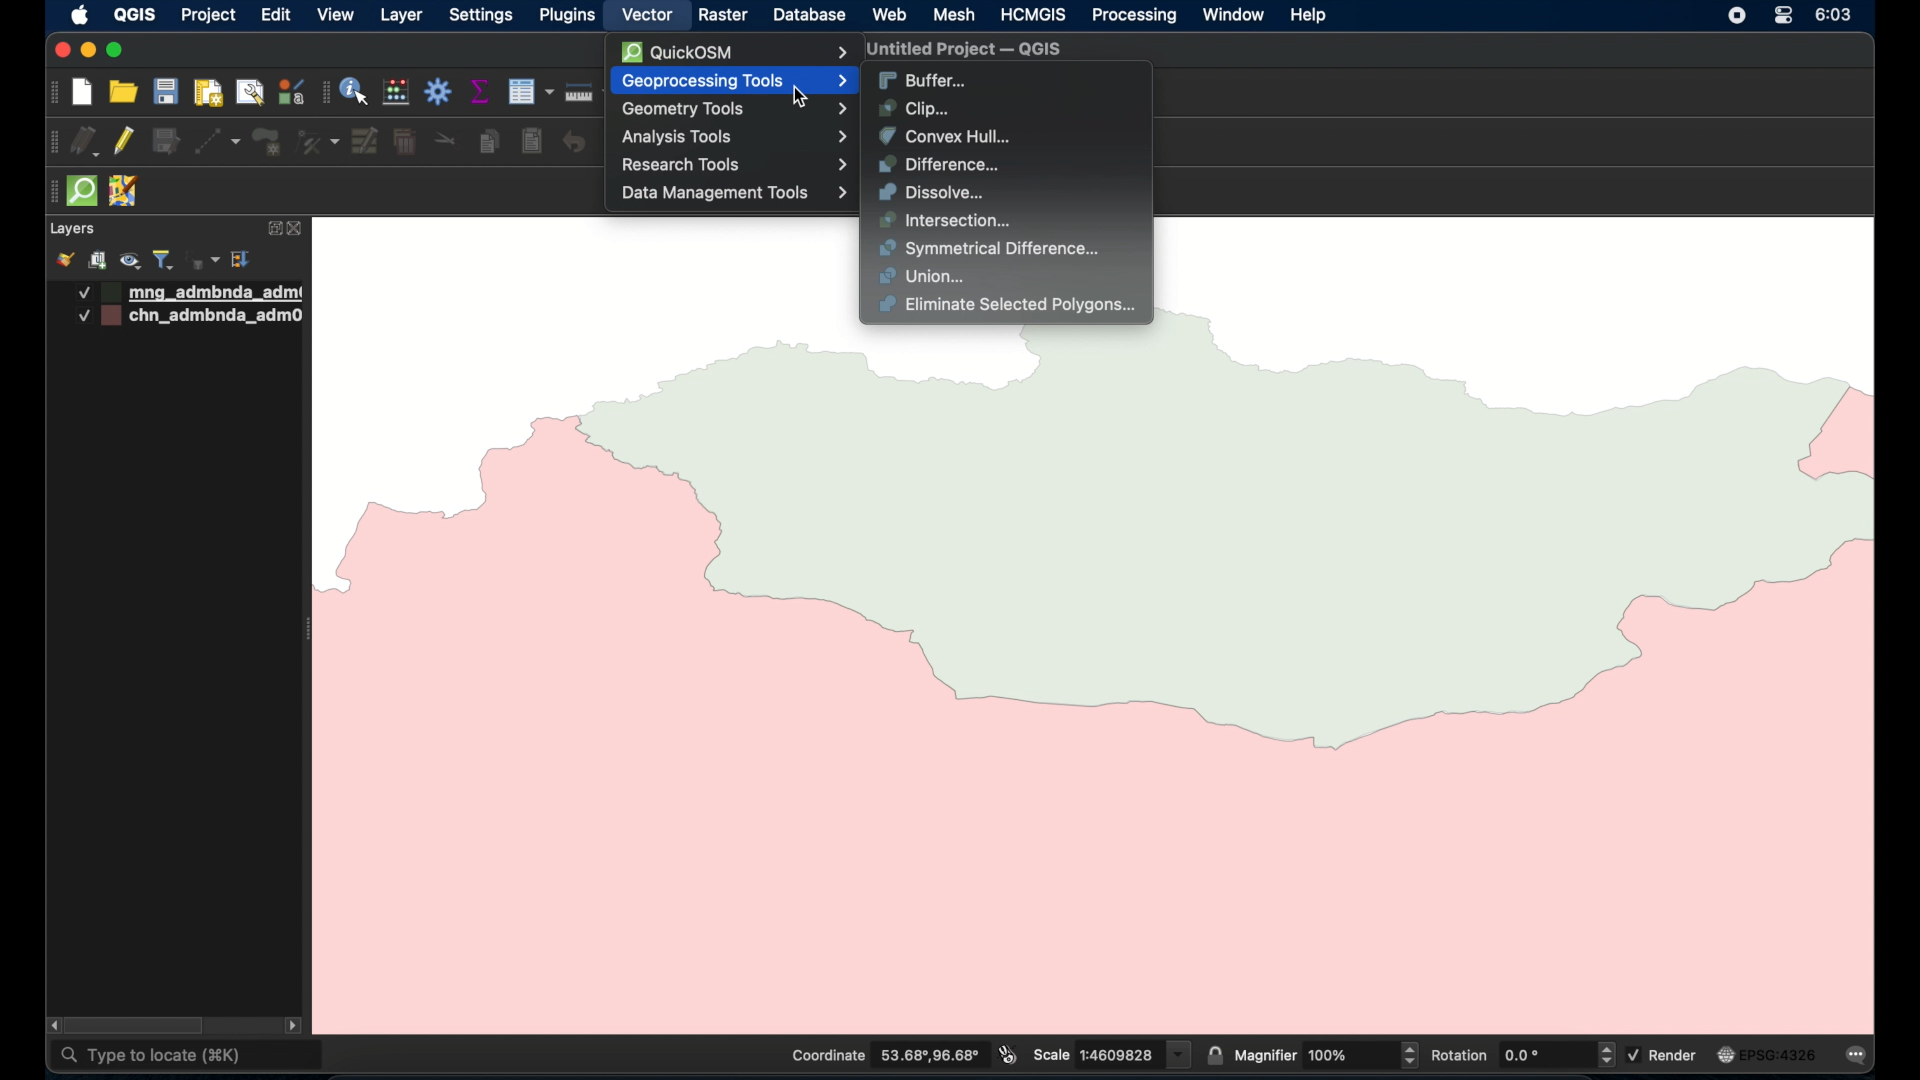  I want to click on lock scale, so click(1214, 1053).